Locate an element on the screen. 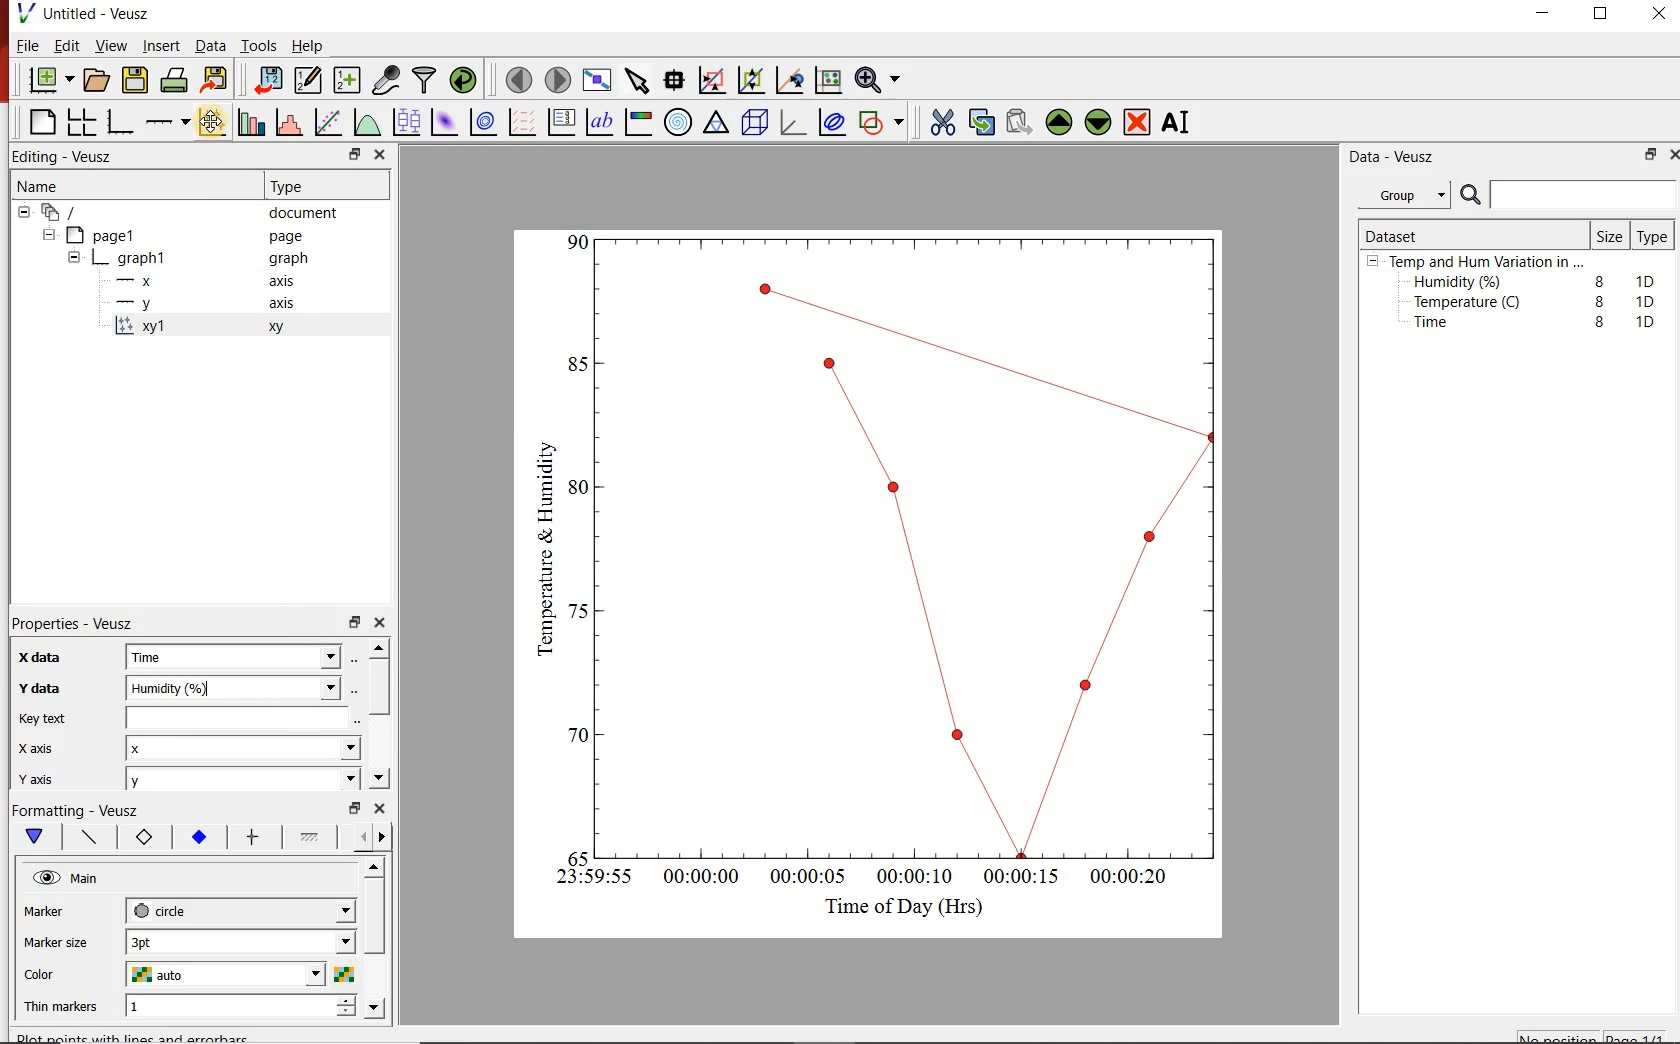  00:00:15 is located at coordinates (1022, 874).